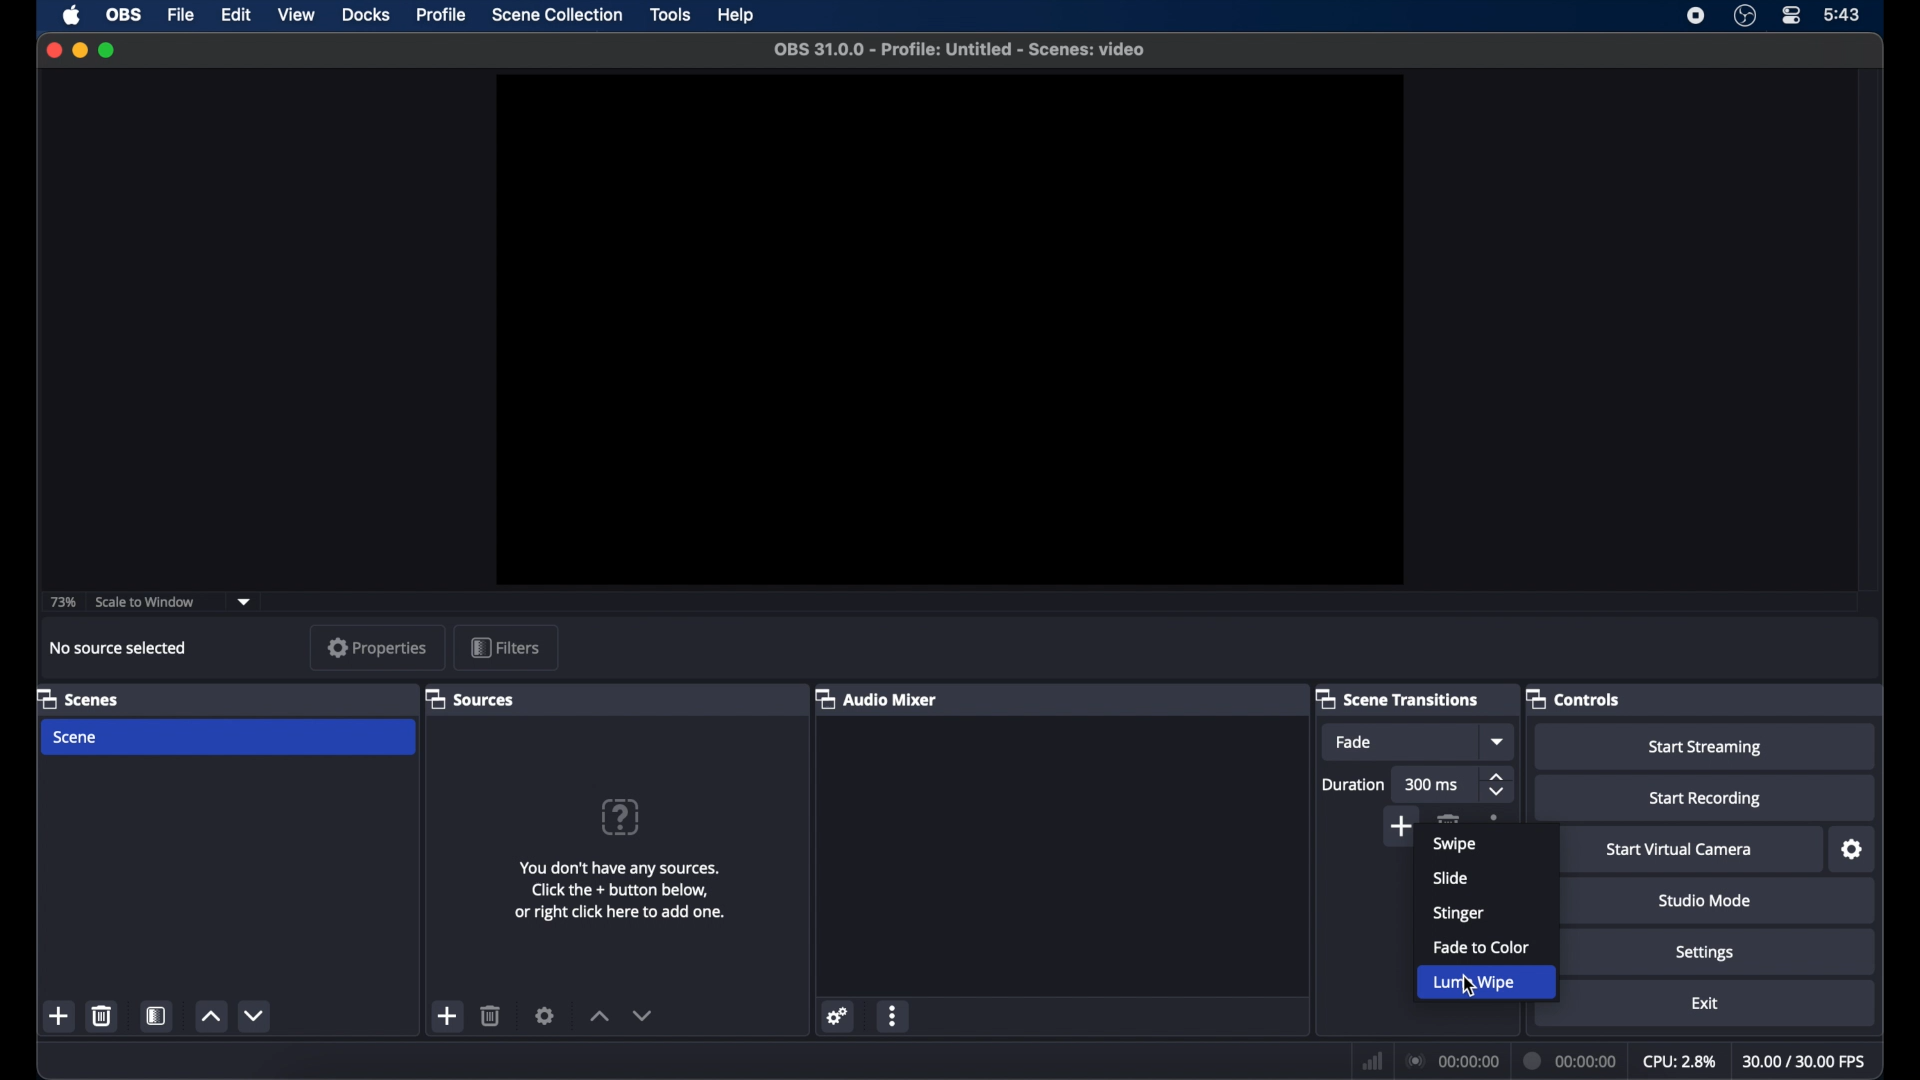 The height and width of the screenshot is (1080, 1920). I want to click on audio mixer, so click(877, 698).